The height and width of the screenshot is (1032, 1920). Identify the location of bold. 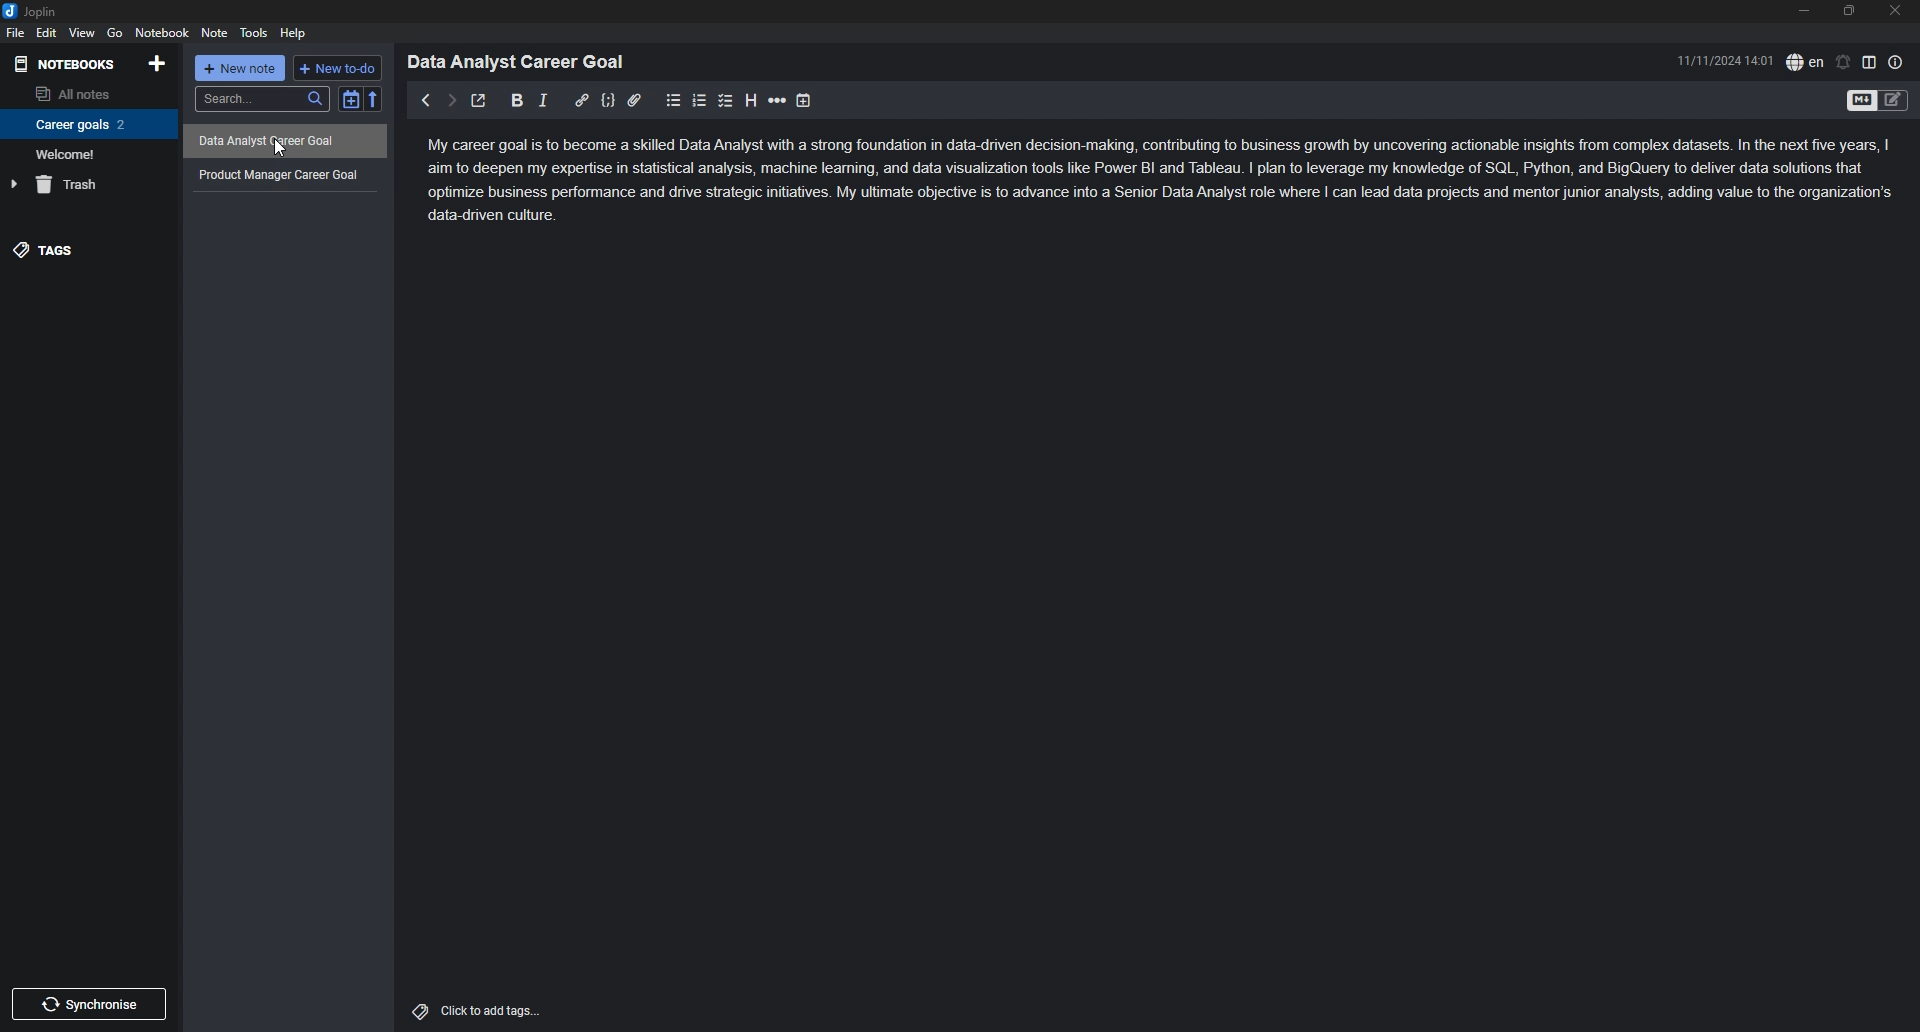
(518, 101).